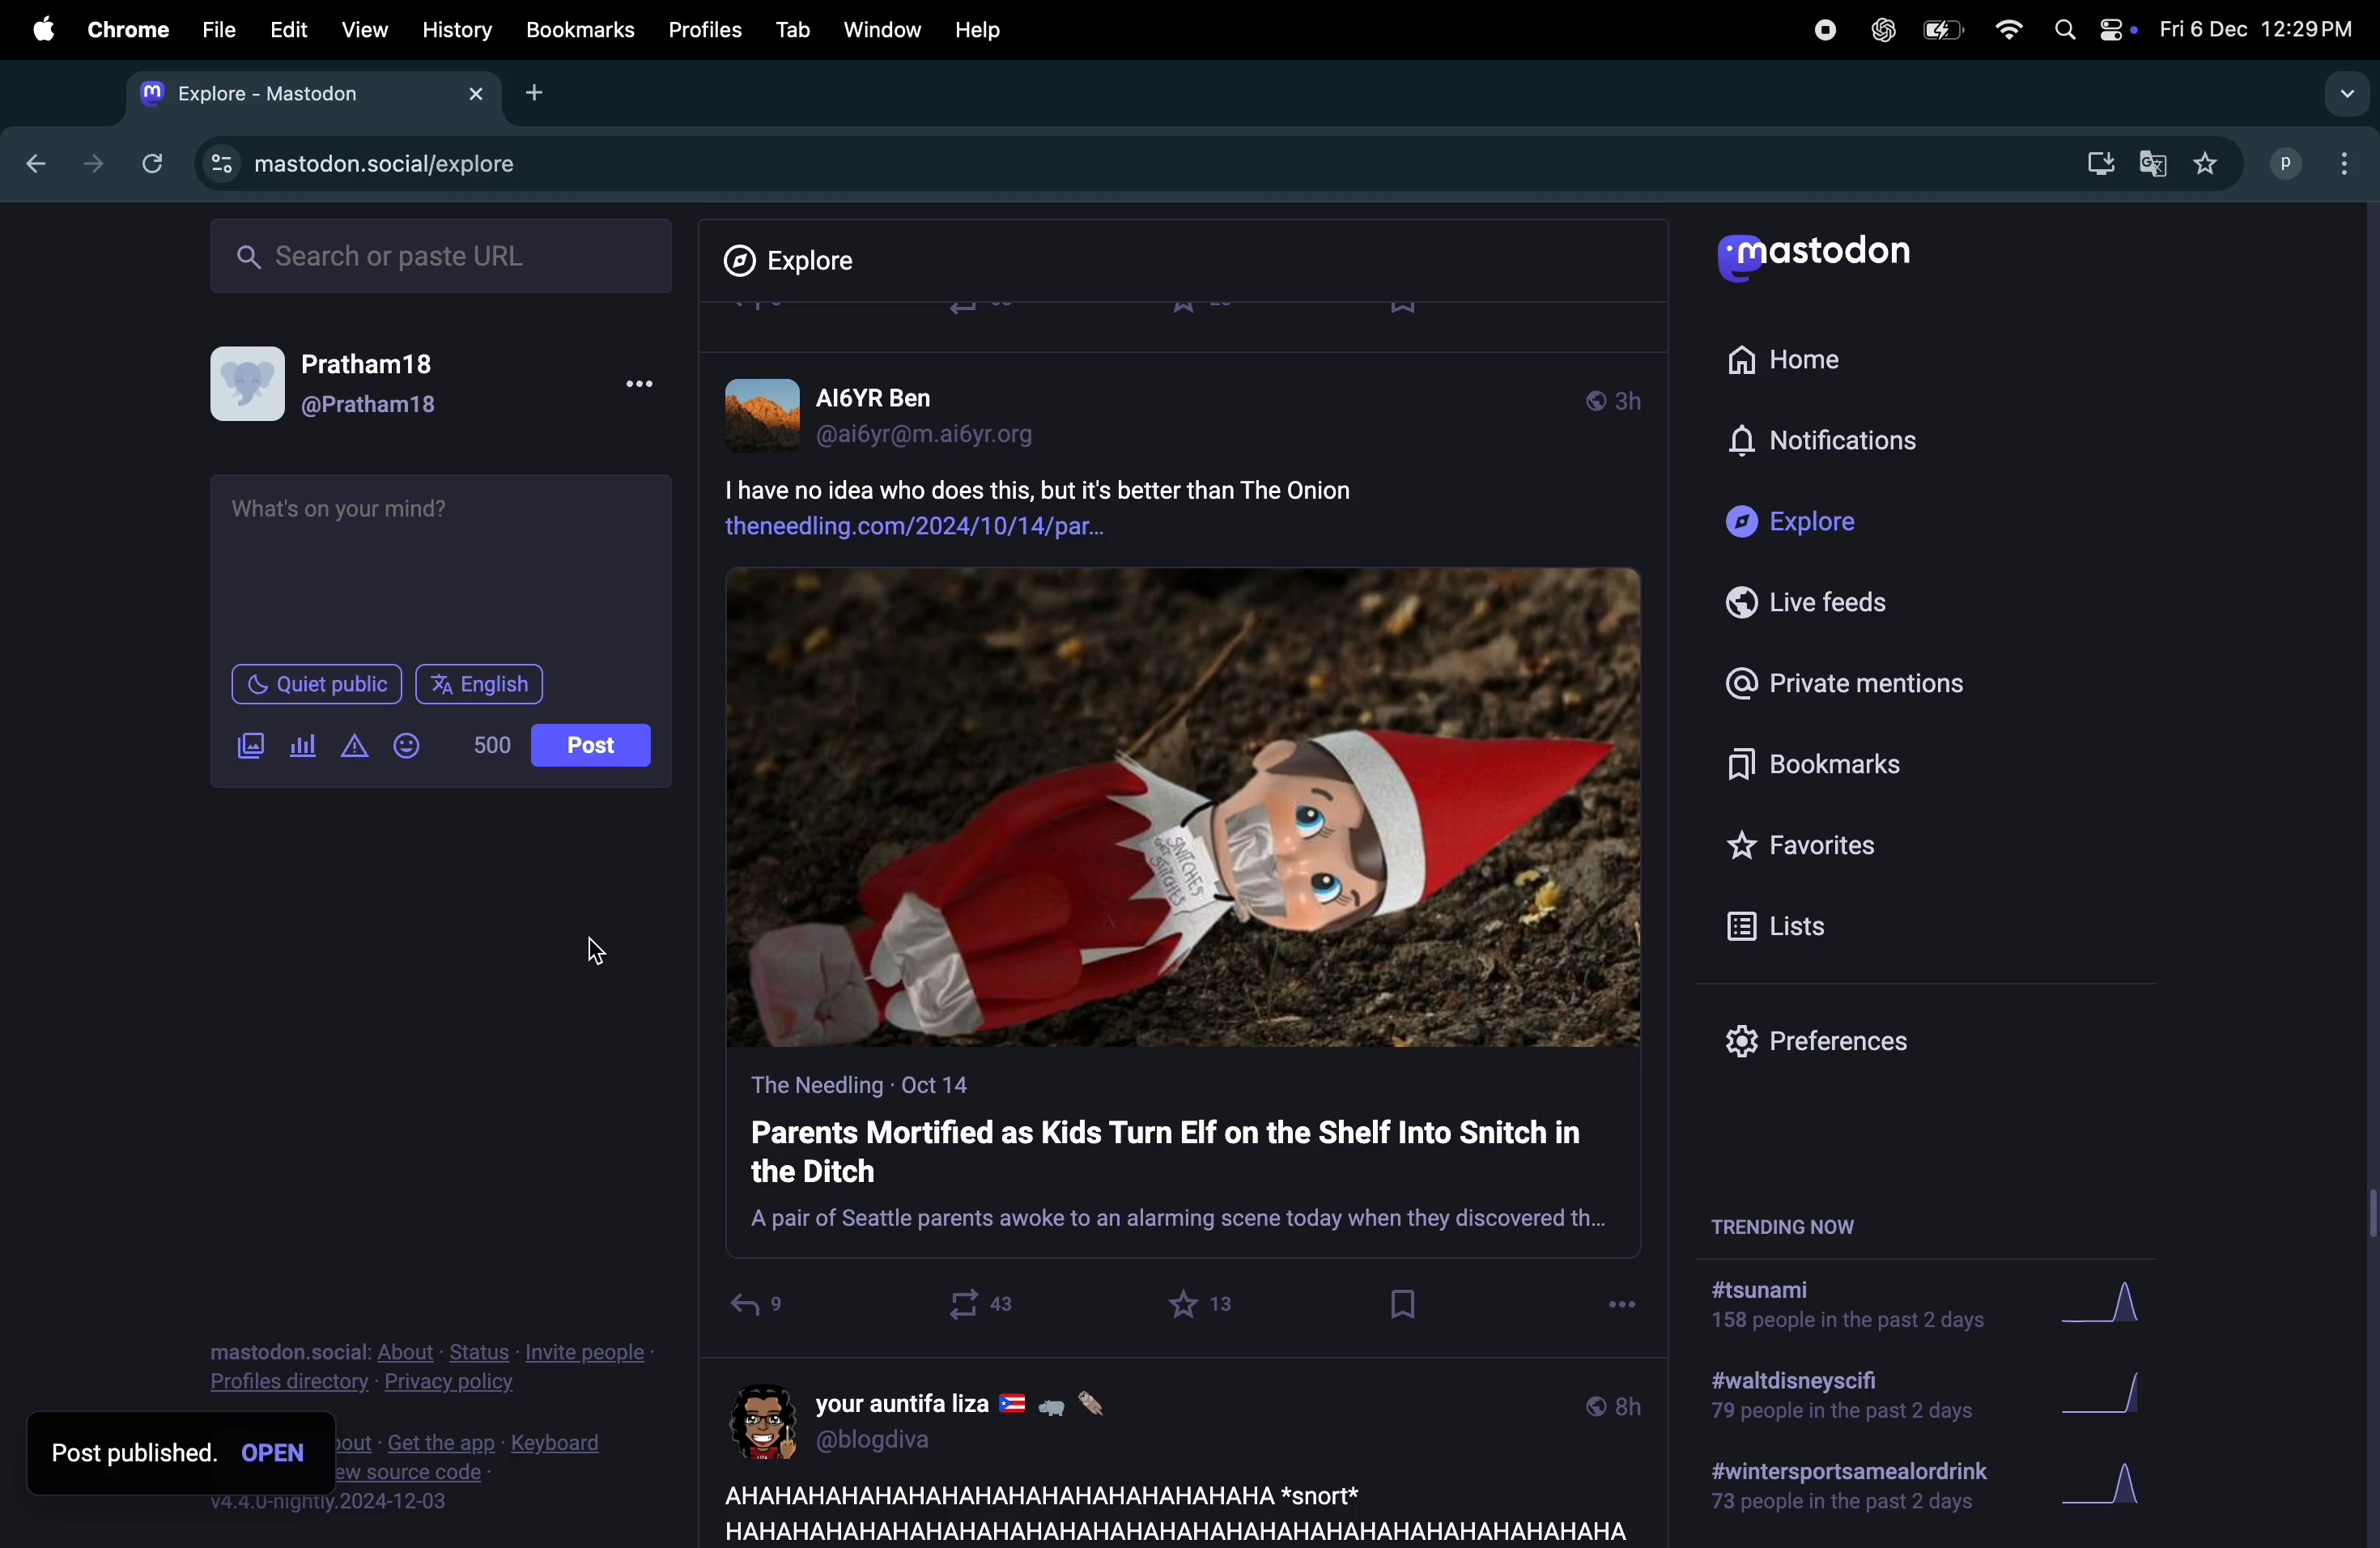 The width and height of the screenshot is (2380, 1548). What do you see at coordinates (1115, 503) in the screenshot?
I see `post description` at bounding box center [1115, 503].